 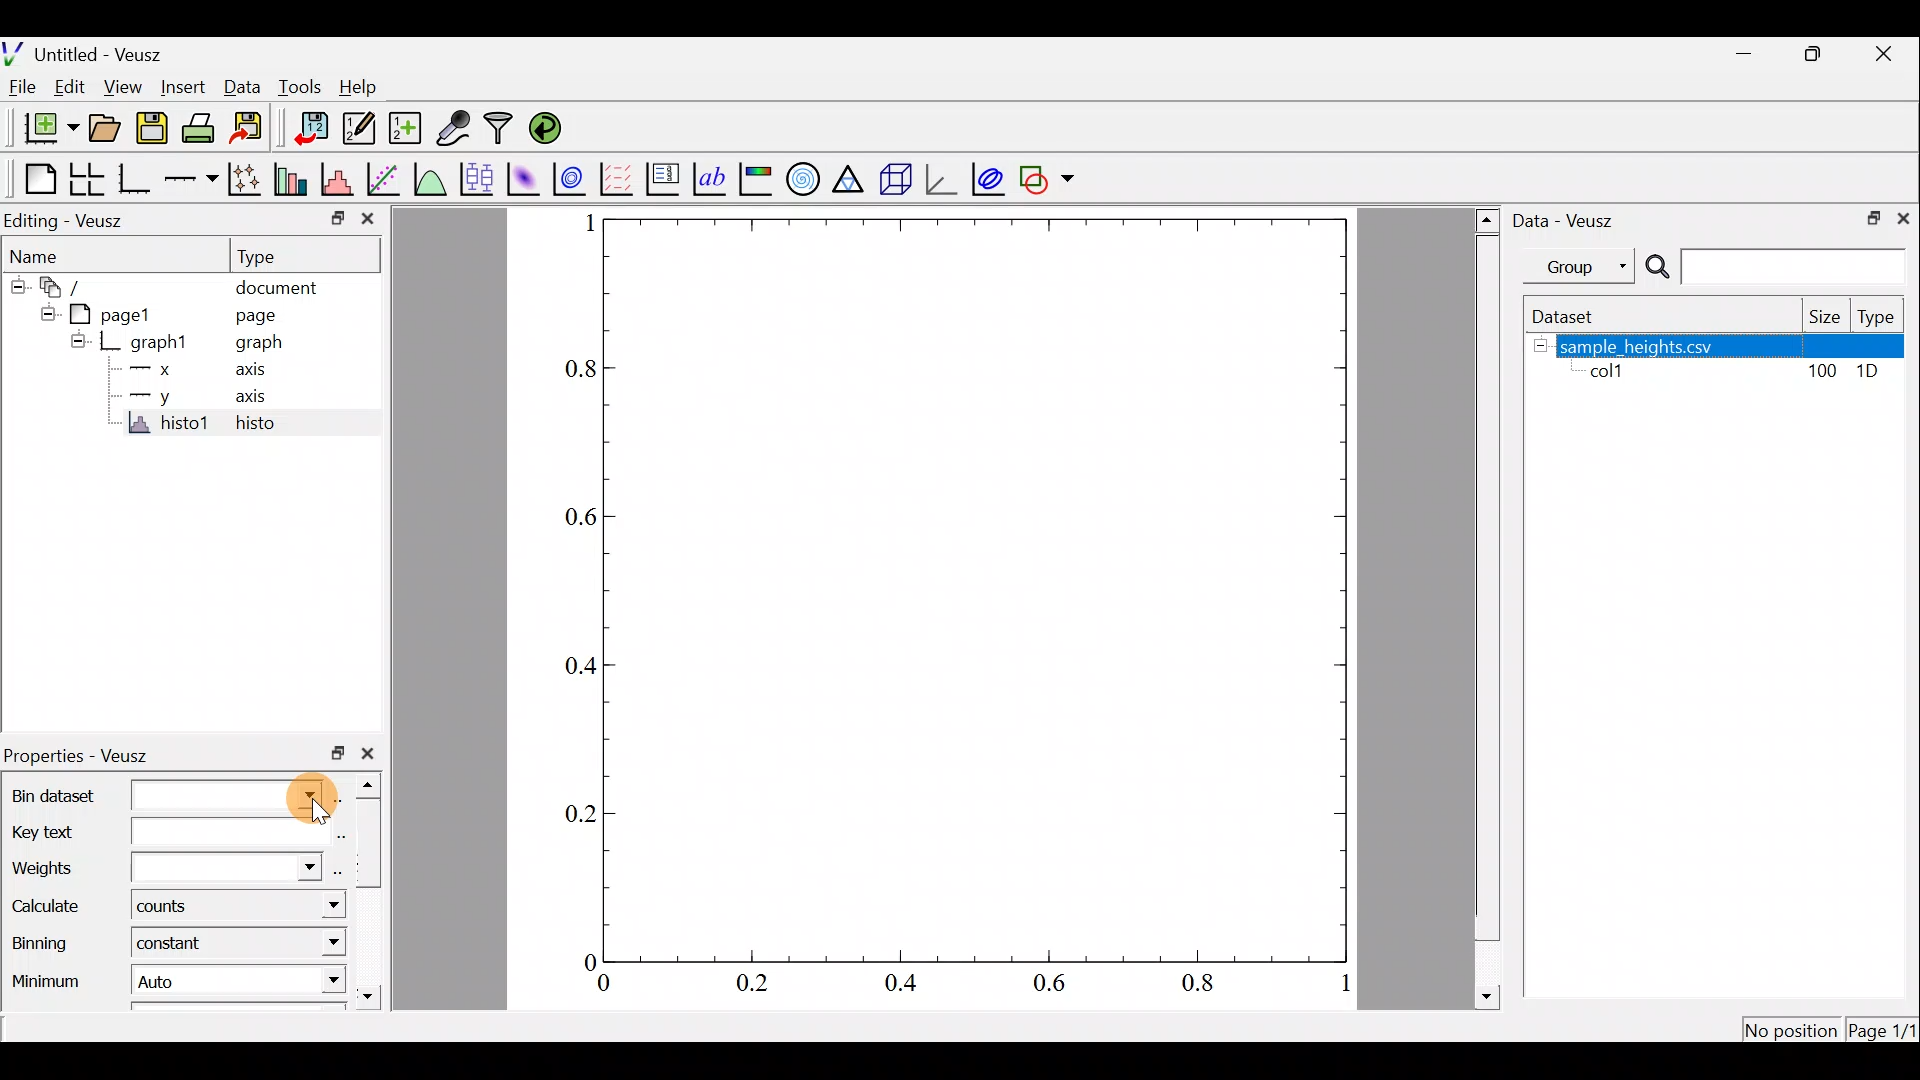 I want to click on Calculate dropdown, so click(x=312, y=904).